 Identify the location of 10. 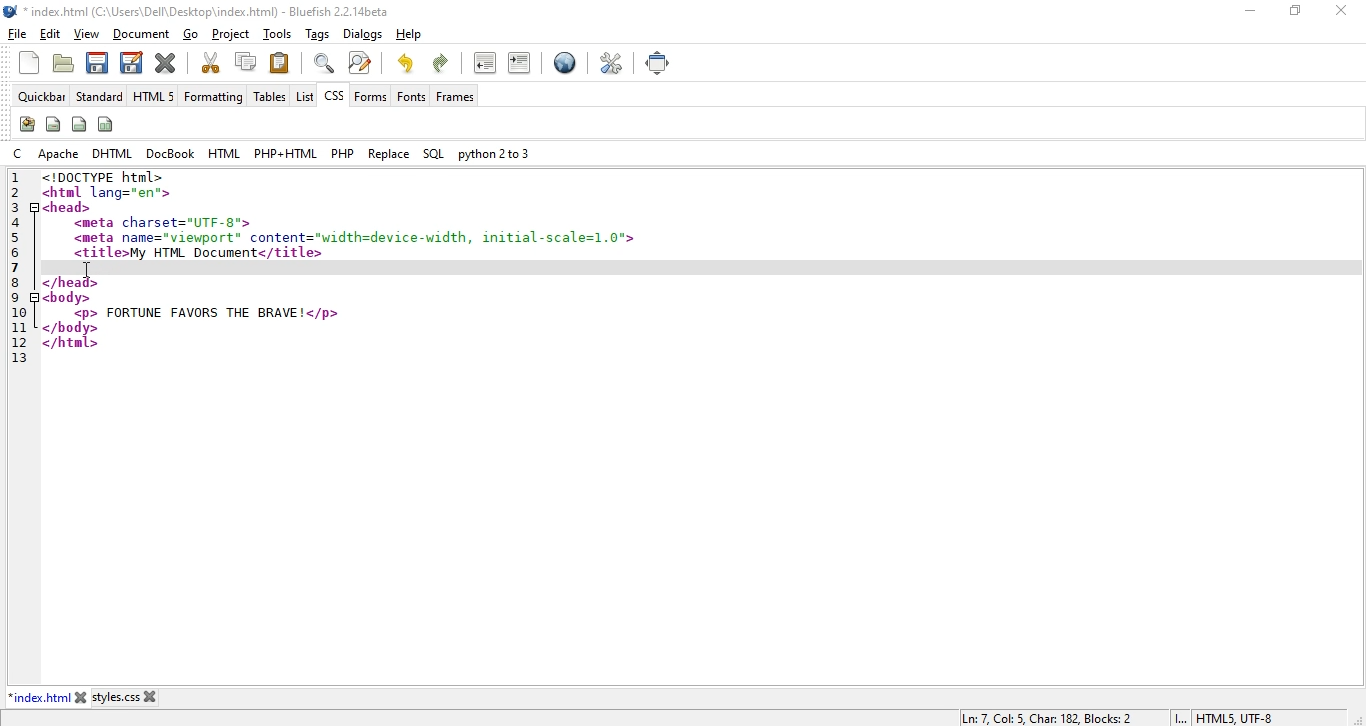
(22, 312).